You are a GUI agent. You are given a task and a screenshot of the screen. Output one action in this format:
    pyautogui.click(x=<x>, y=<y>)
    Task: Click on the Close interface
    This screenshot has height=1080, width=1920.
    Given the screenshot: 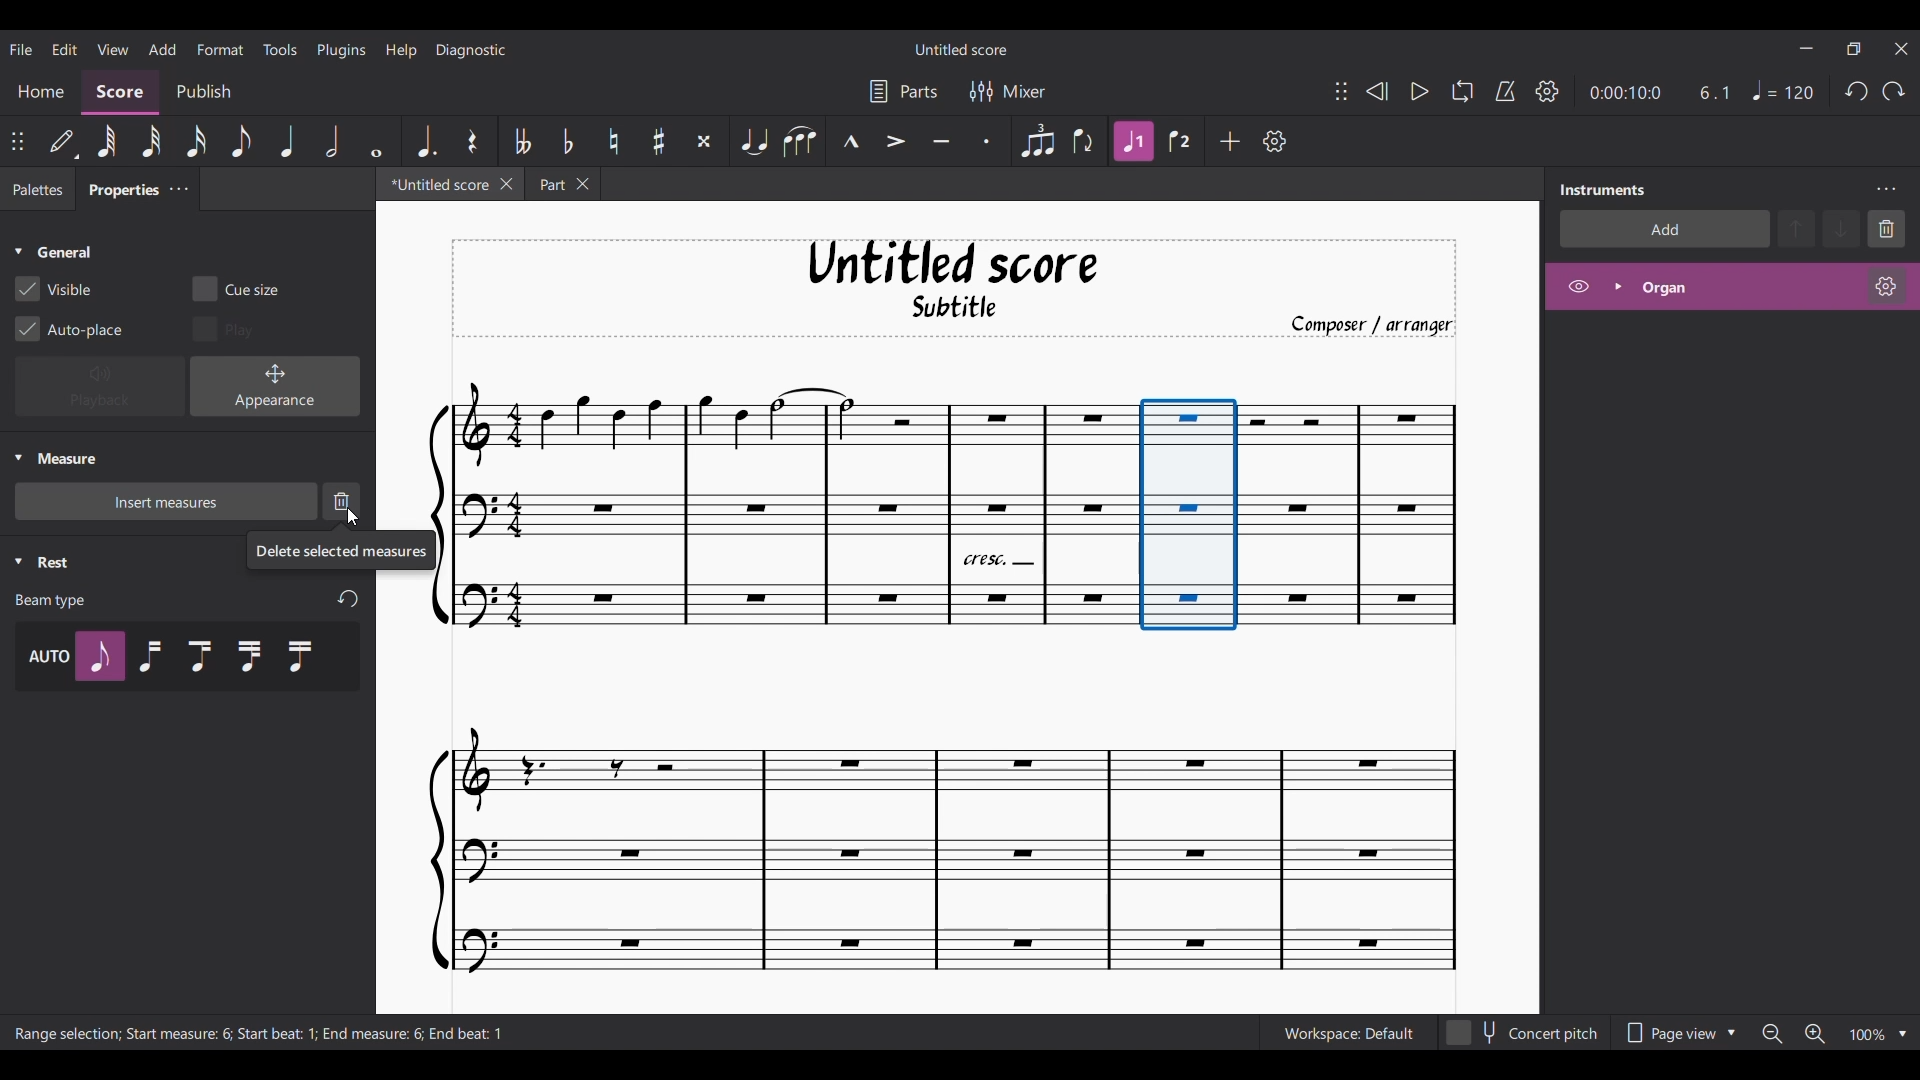 What is the action you would take?
    pyautogui.click(x=1901, y=49)
    